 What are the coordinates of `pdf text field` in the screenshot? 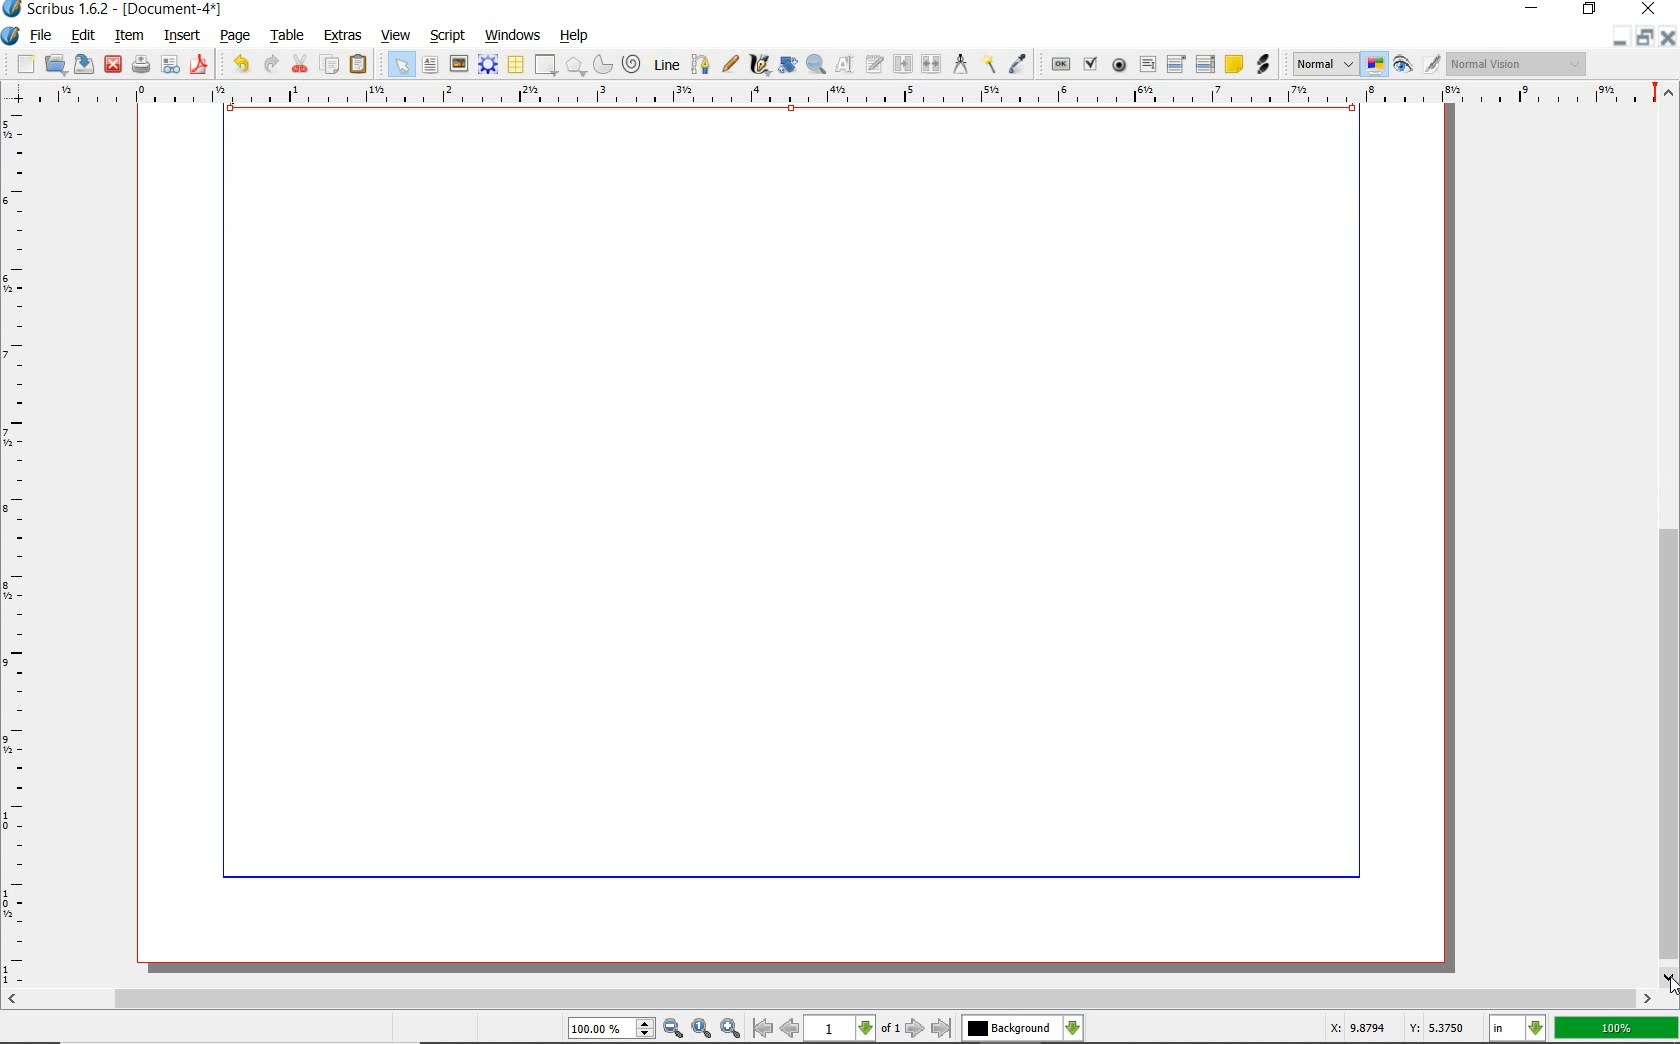 It's located at (1147, 64).